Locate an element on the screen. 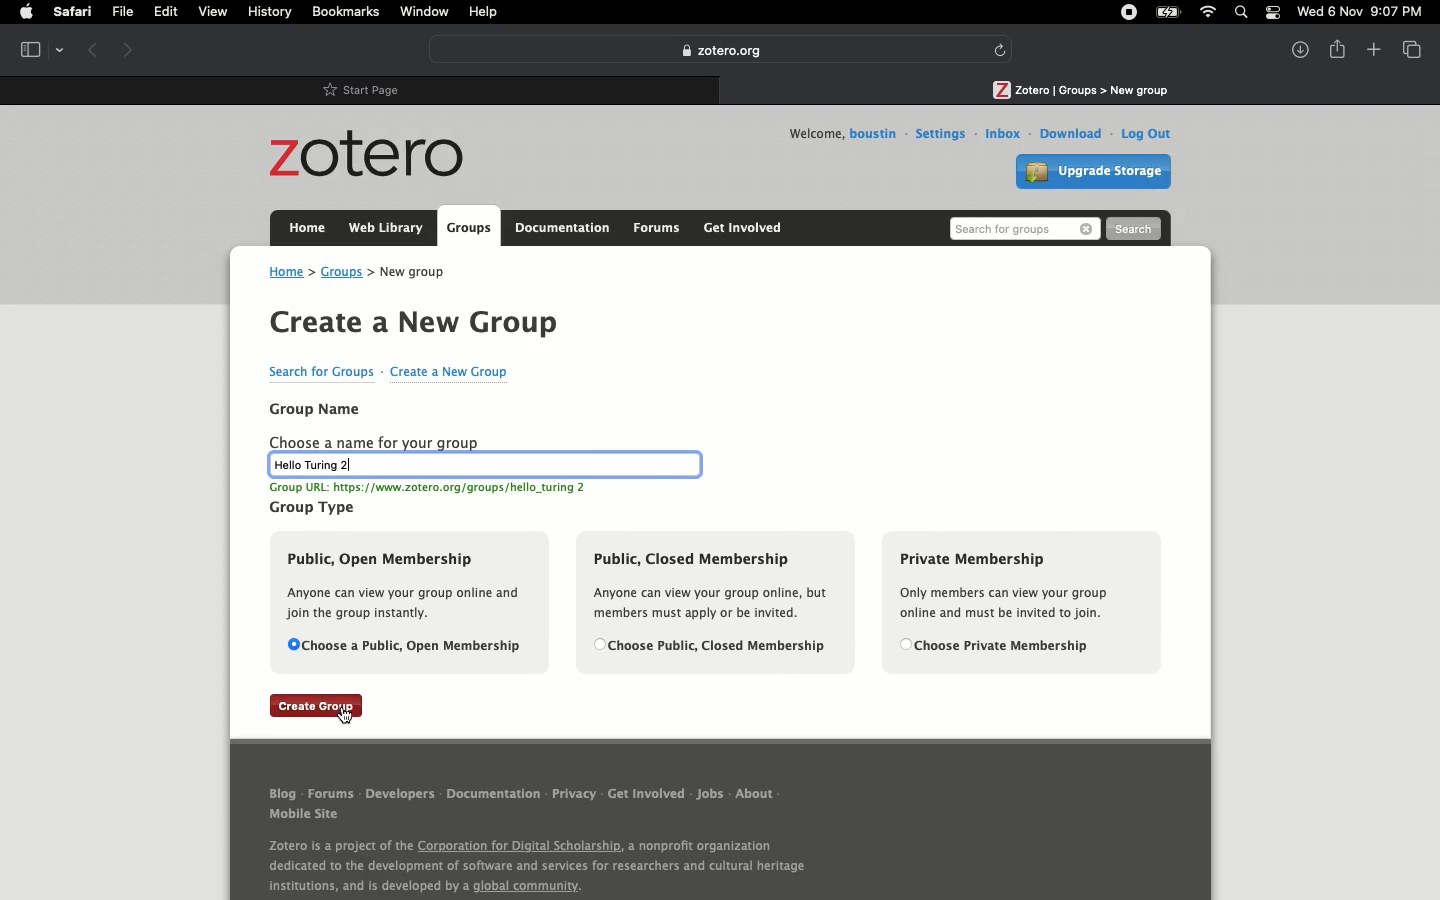 Image resolution: width=1440 pixels, height=900 pixels. Create a new group is located at coordinates (450, 371).